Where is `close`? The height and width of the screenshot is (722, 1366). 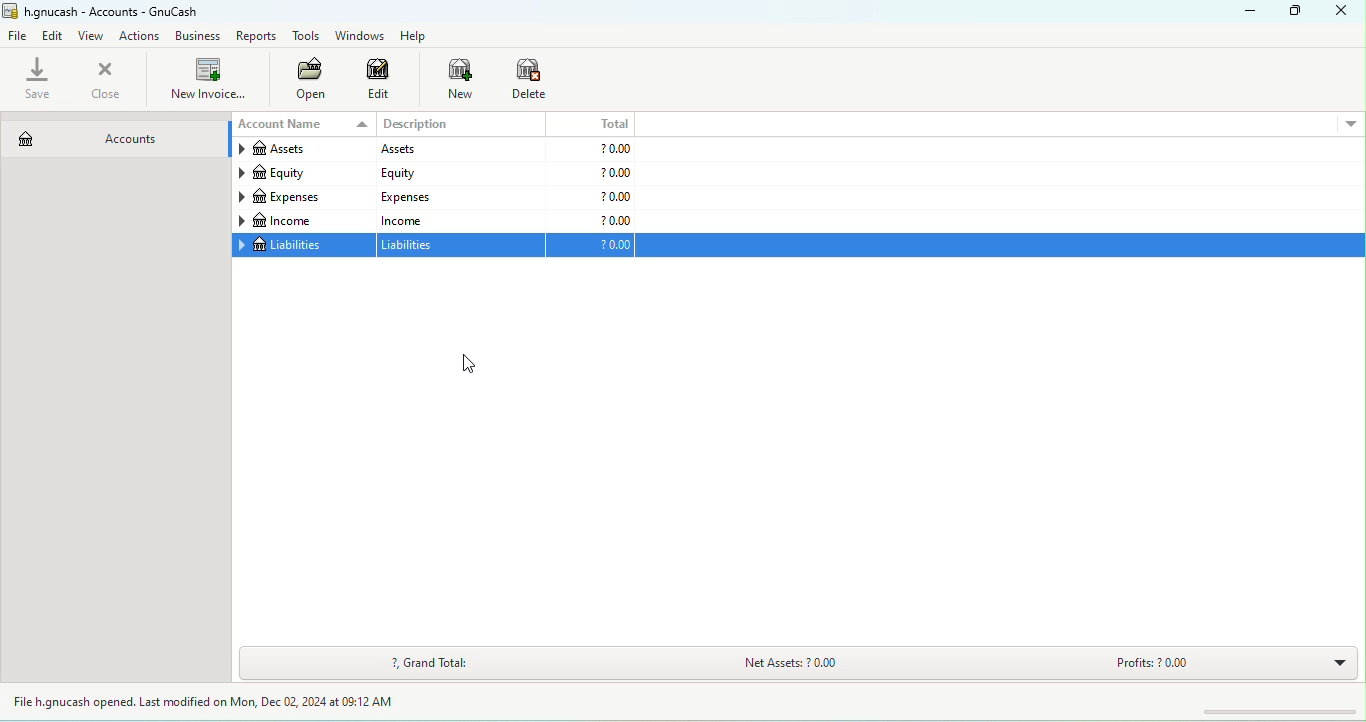 close is located at coordinates (1345, 12).